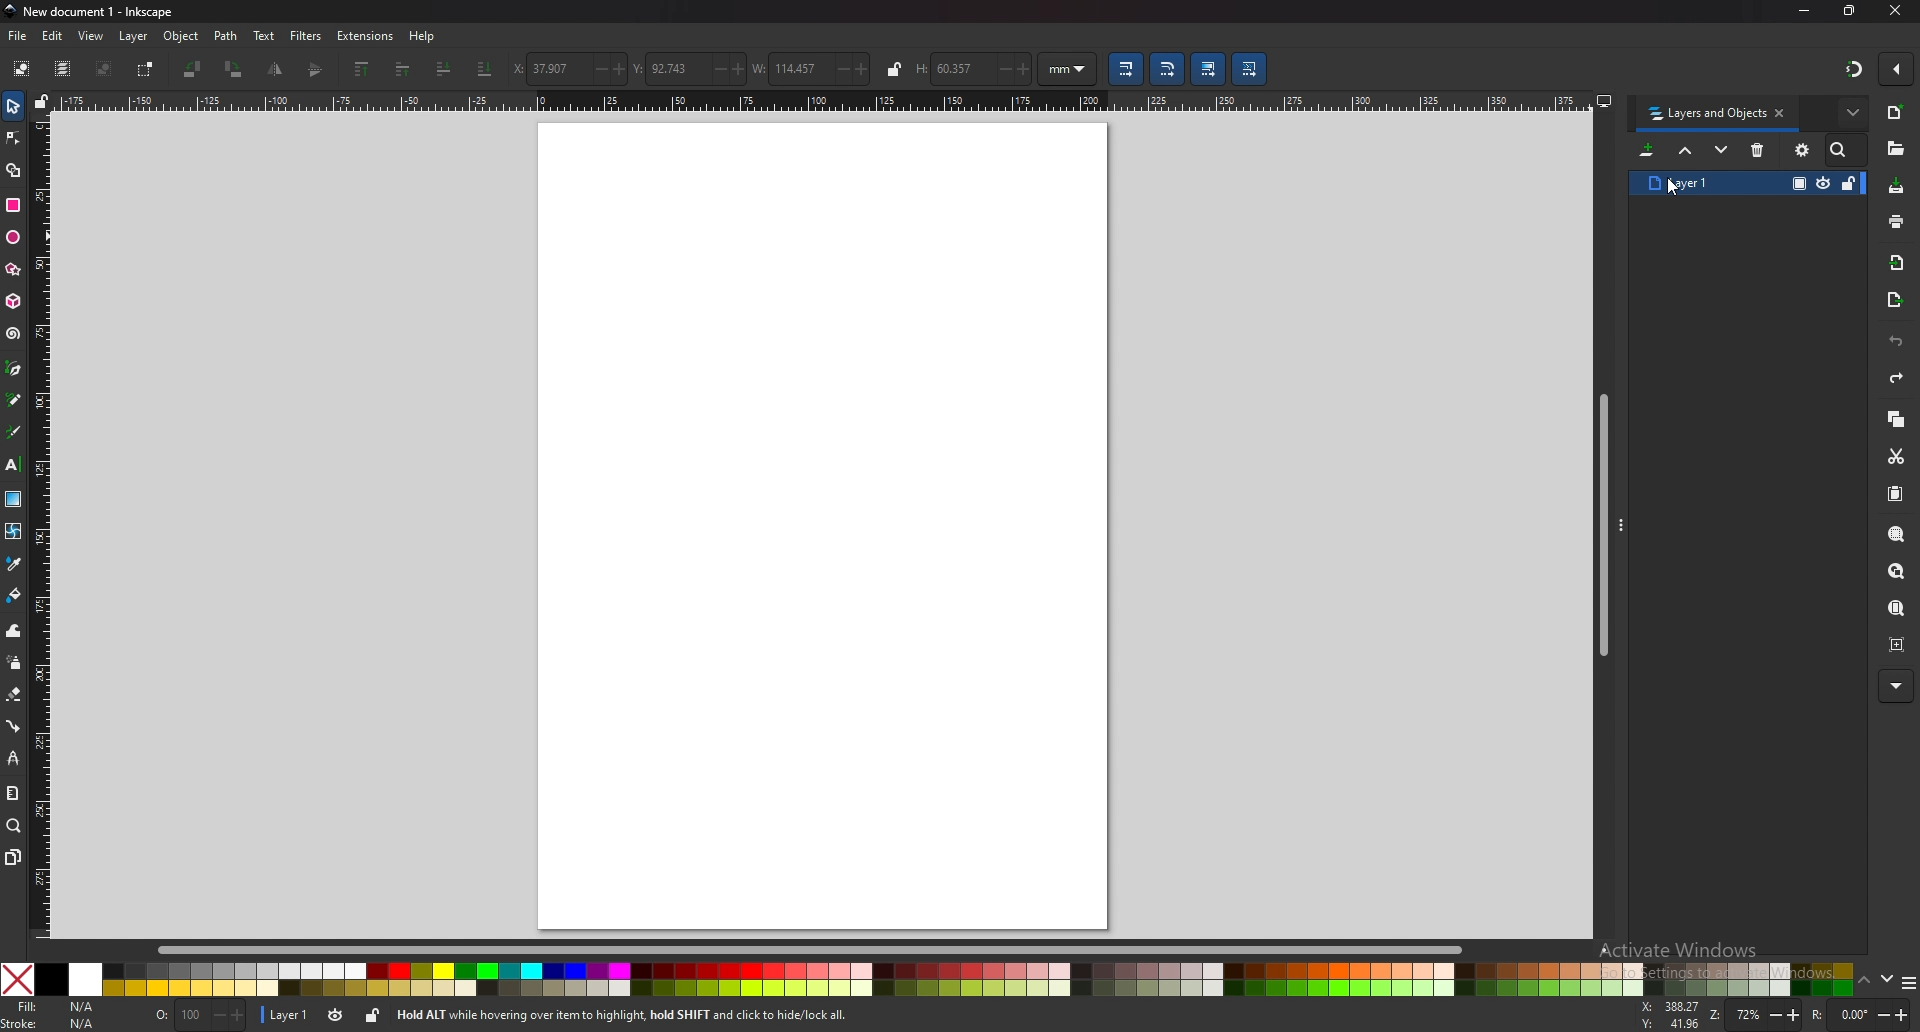  I want to click on scroll bar, so click(1602, 525).